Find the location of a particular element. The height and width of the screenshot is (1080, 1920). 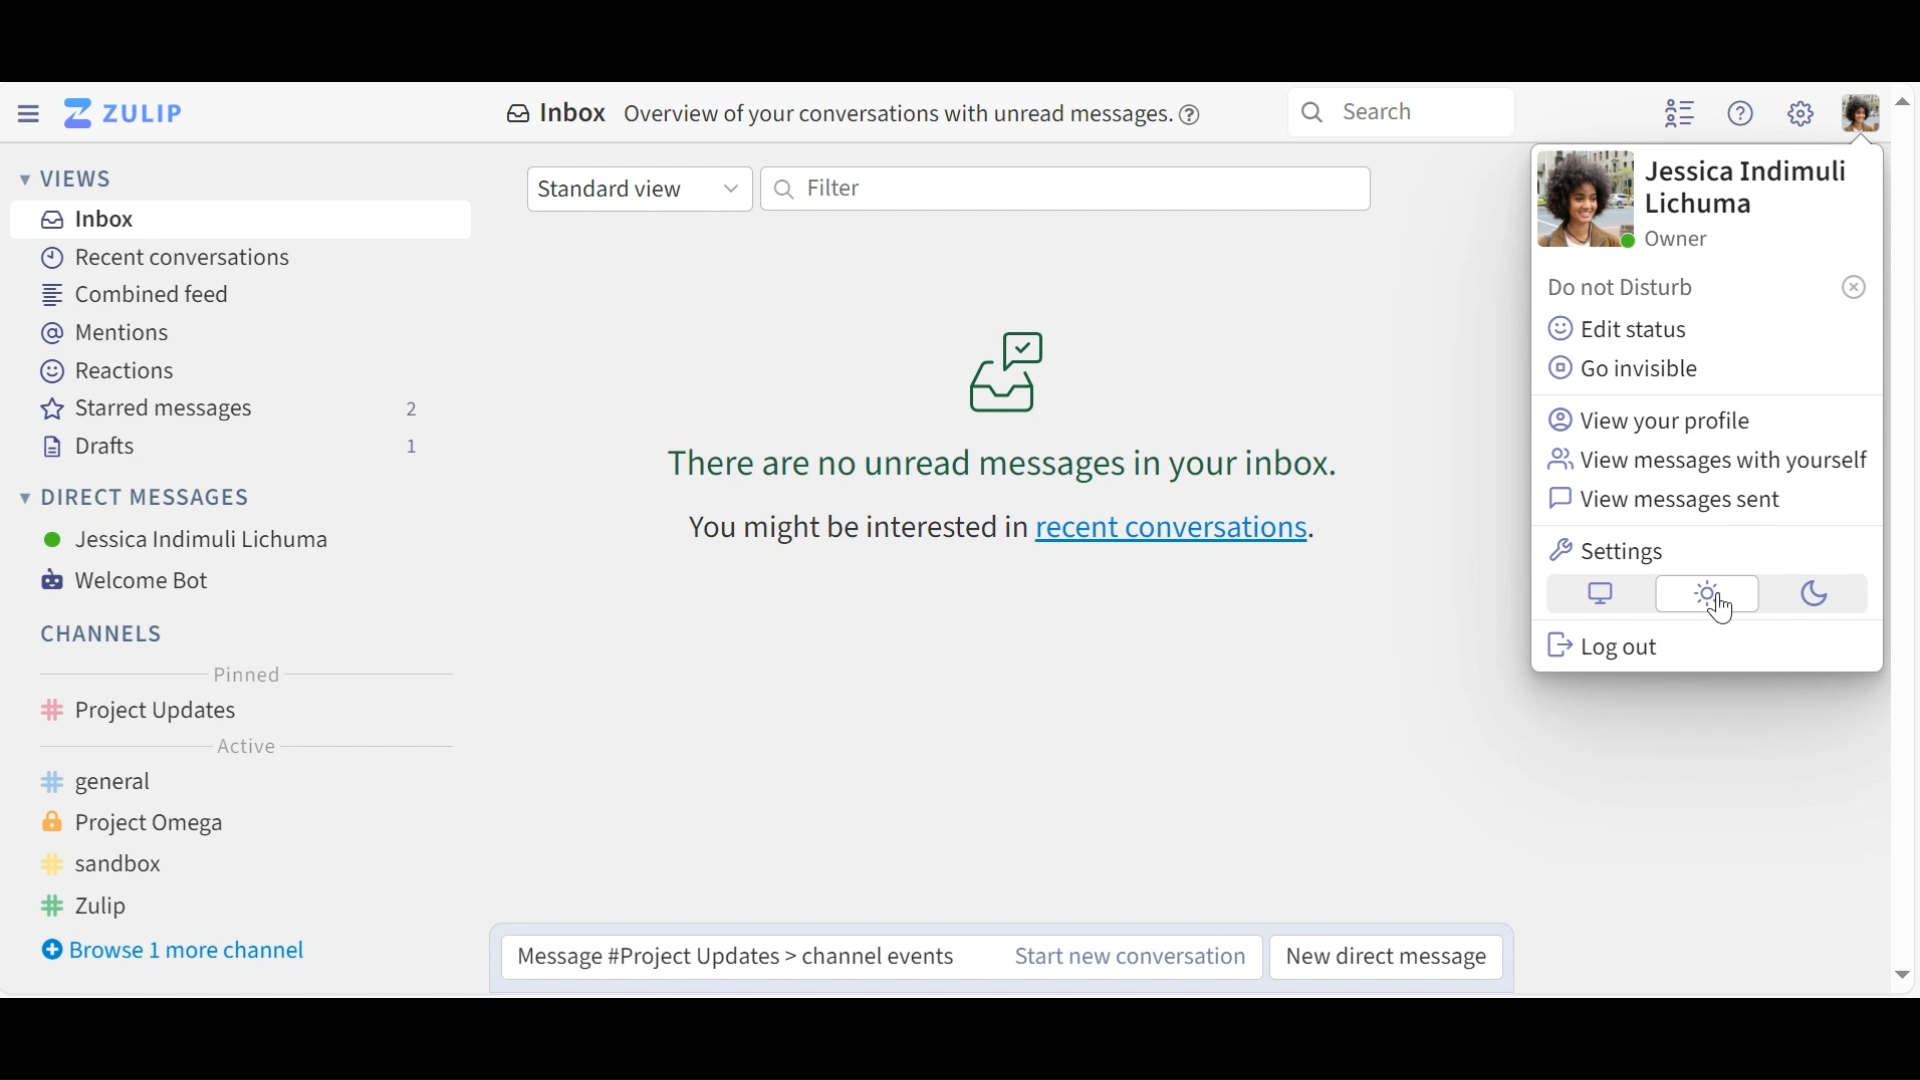

Sandbox is located at coordinates (116, 864).